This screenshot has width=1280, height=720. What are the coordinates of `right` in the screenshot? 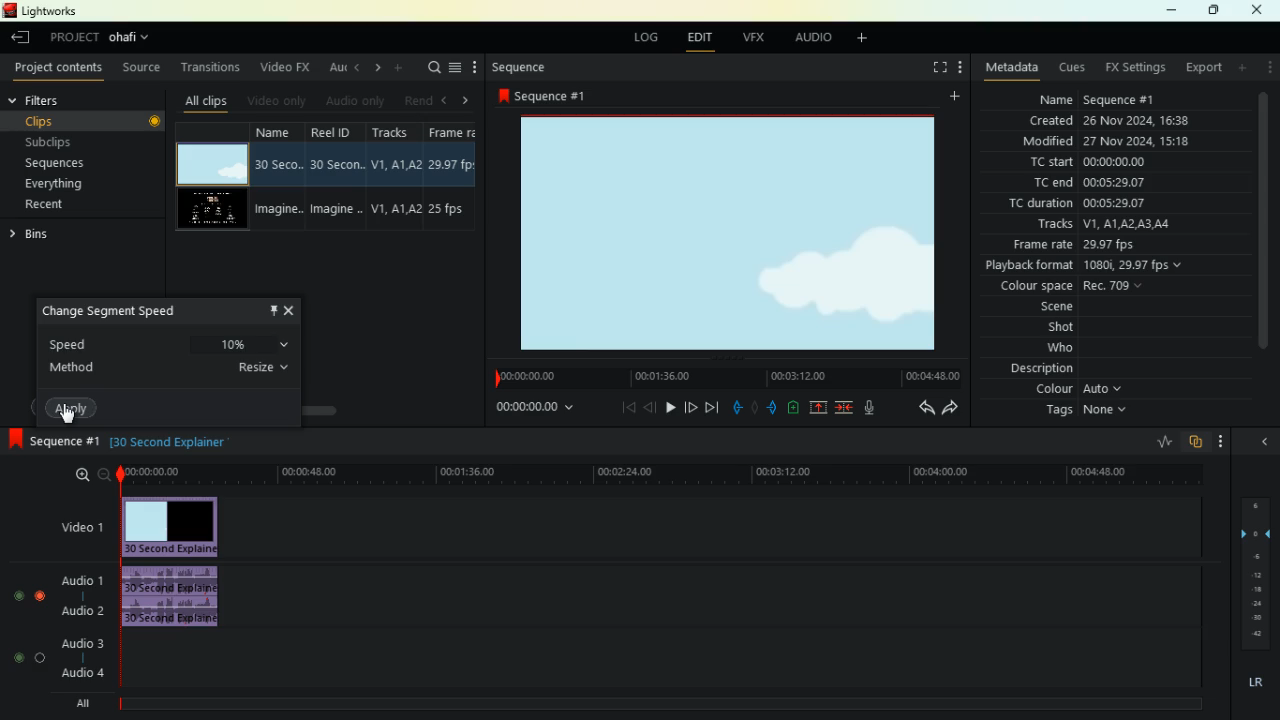 It's located at (470, 101).